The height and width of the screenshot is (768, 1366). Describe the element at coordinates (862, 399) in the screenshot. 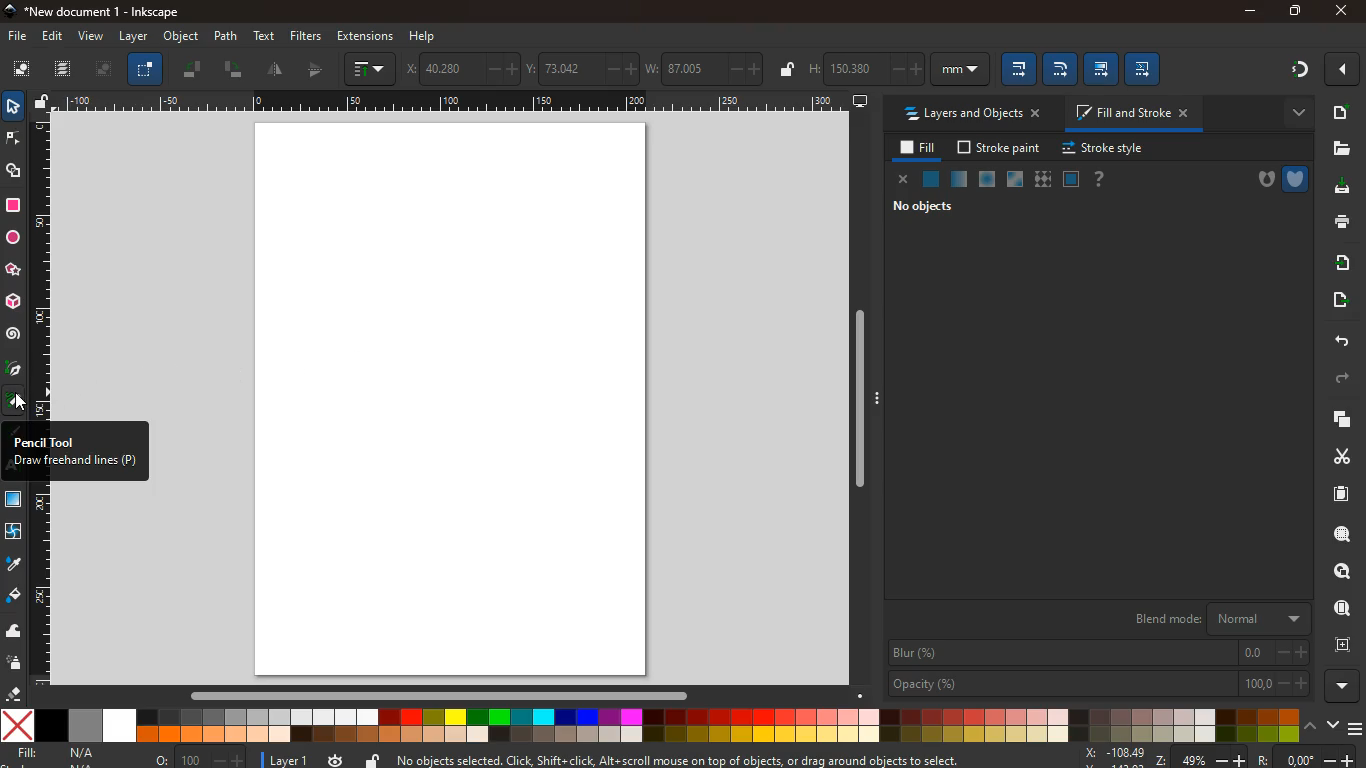

I see `Vertical slider` at that location.